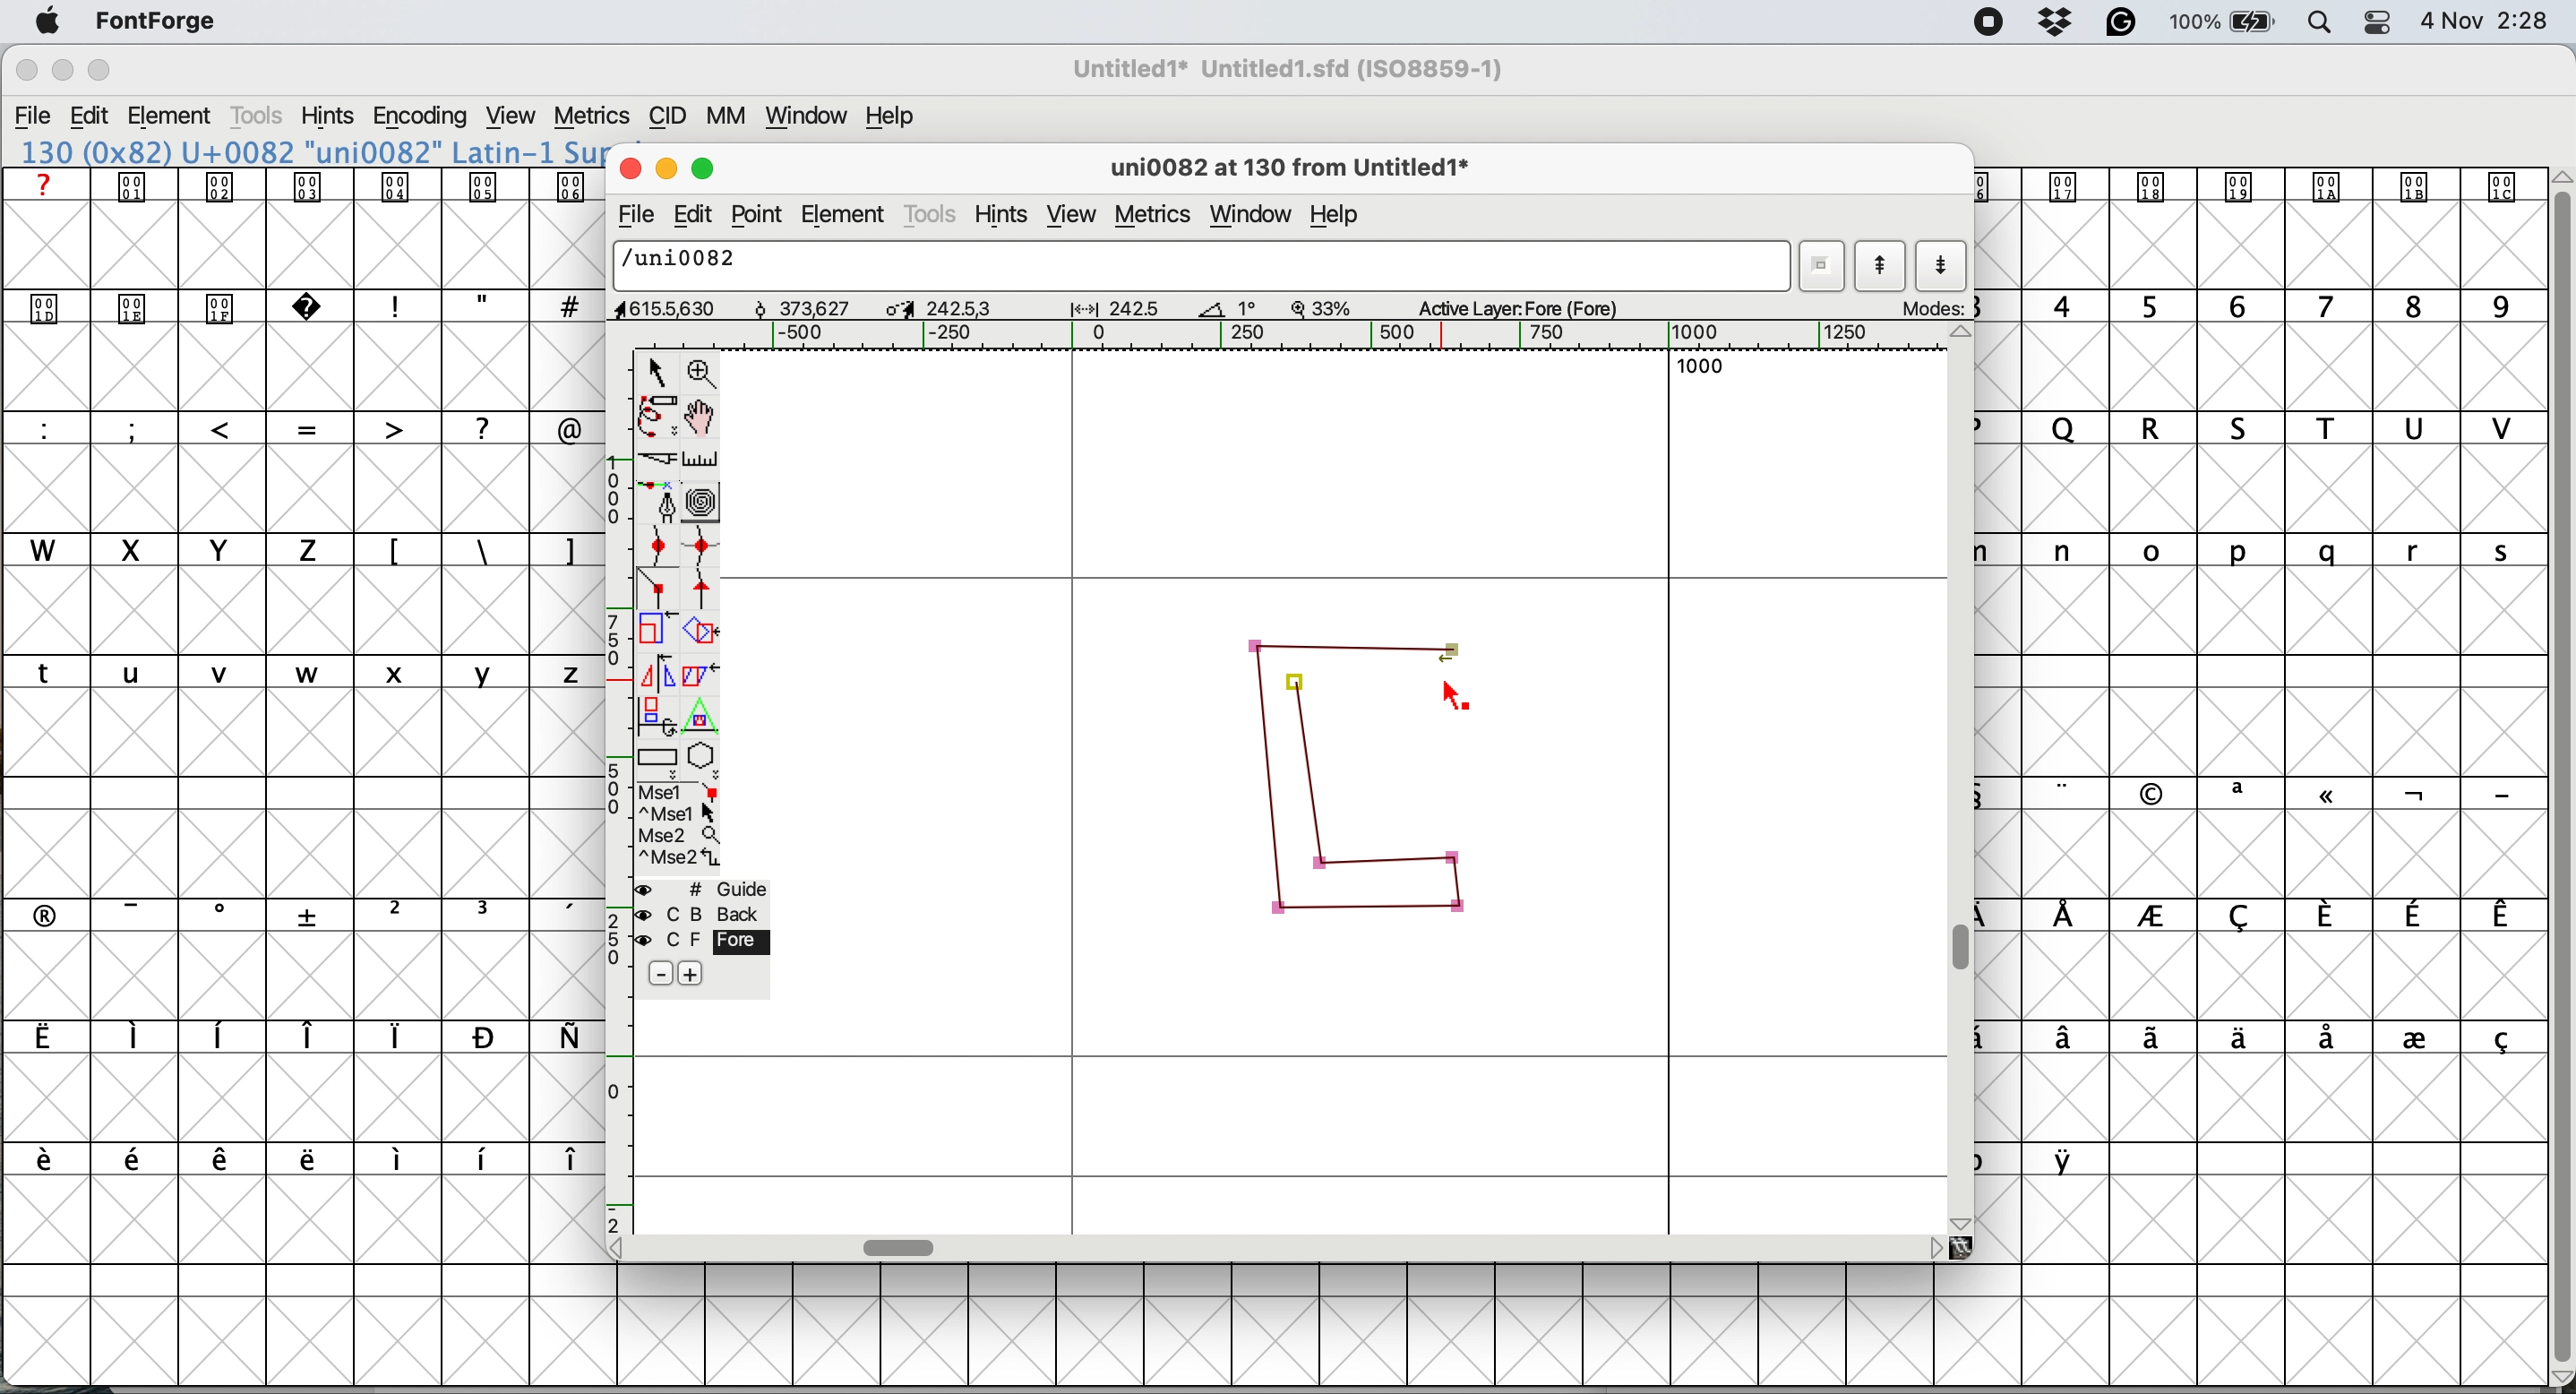 This screenshot has width=2576, height=1394. Describe the element at coordinates (2285, 794) in the screenshot. I see `symbols` at that location.